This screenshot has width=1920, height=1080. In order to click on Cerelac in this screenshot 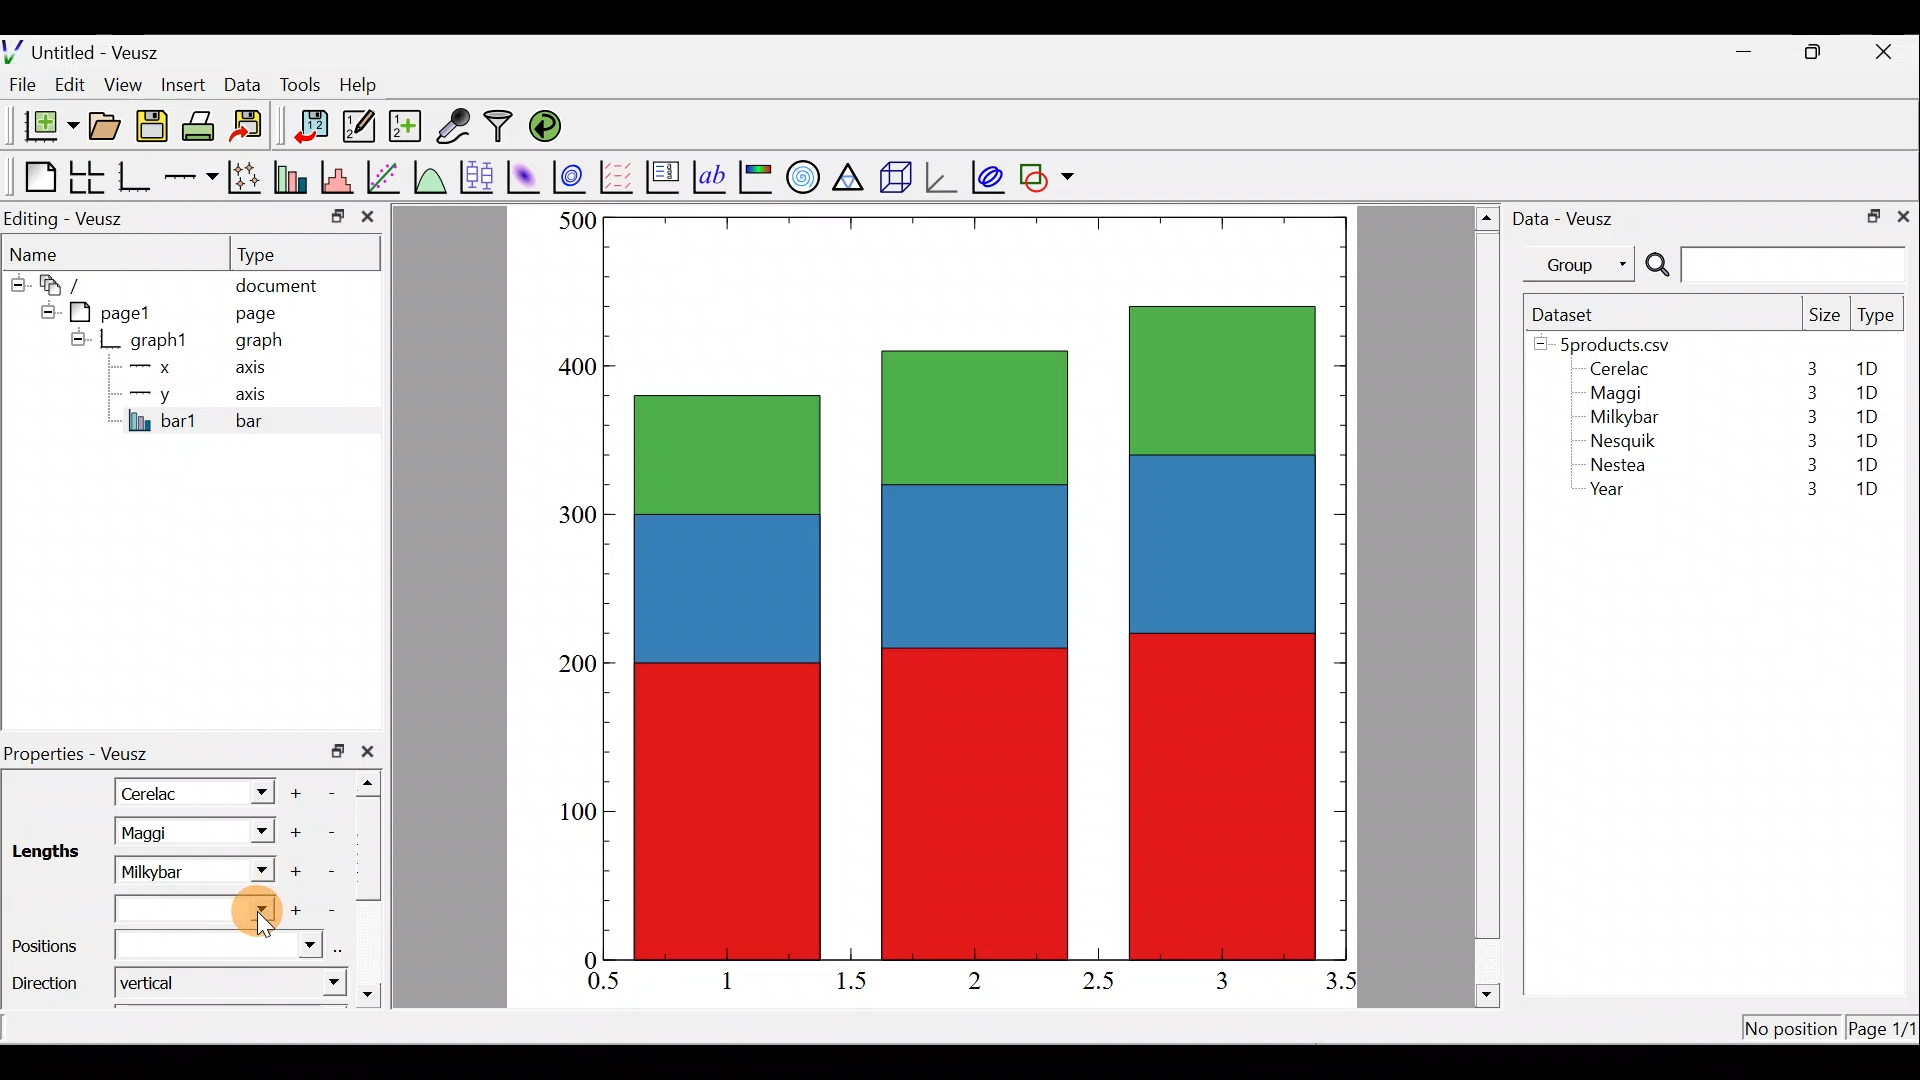, I will do `click(1616, 370)`.